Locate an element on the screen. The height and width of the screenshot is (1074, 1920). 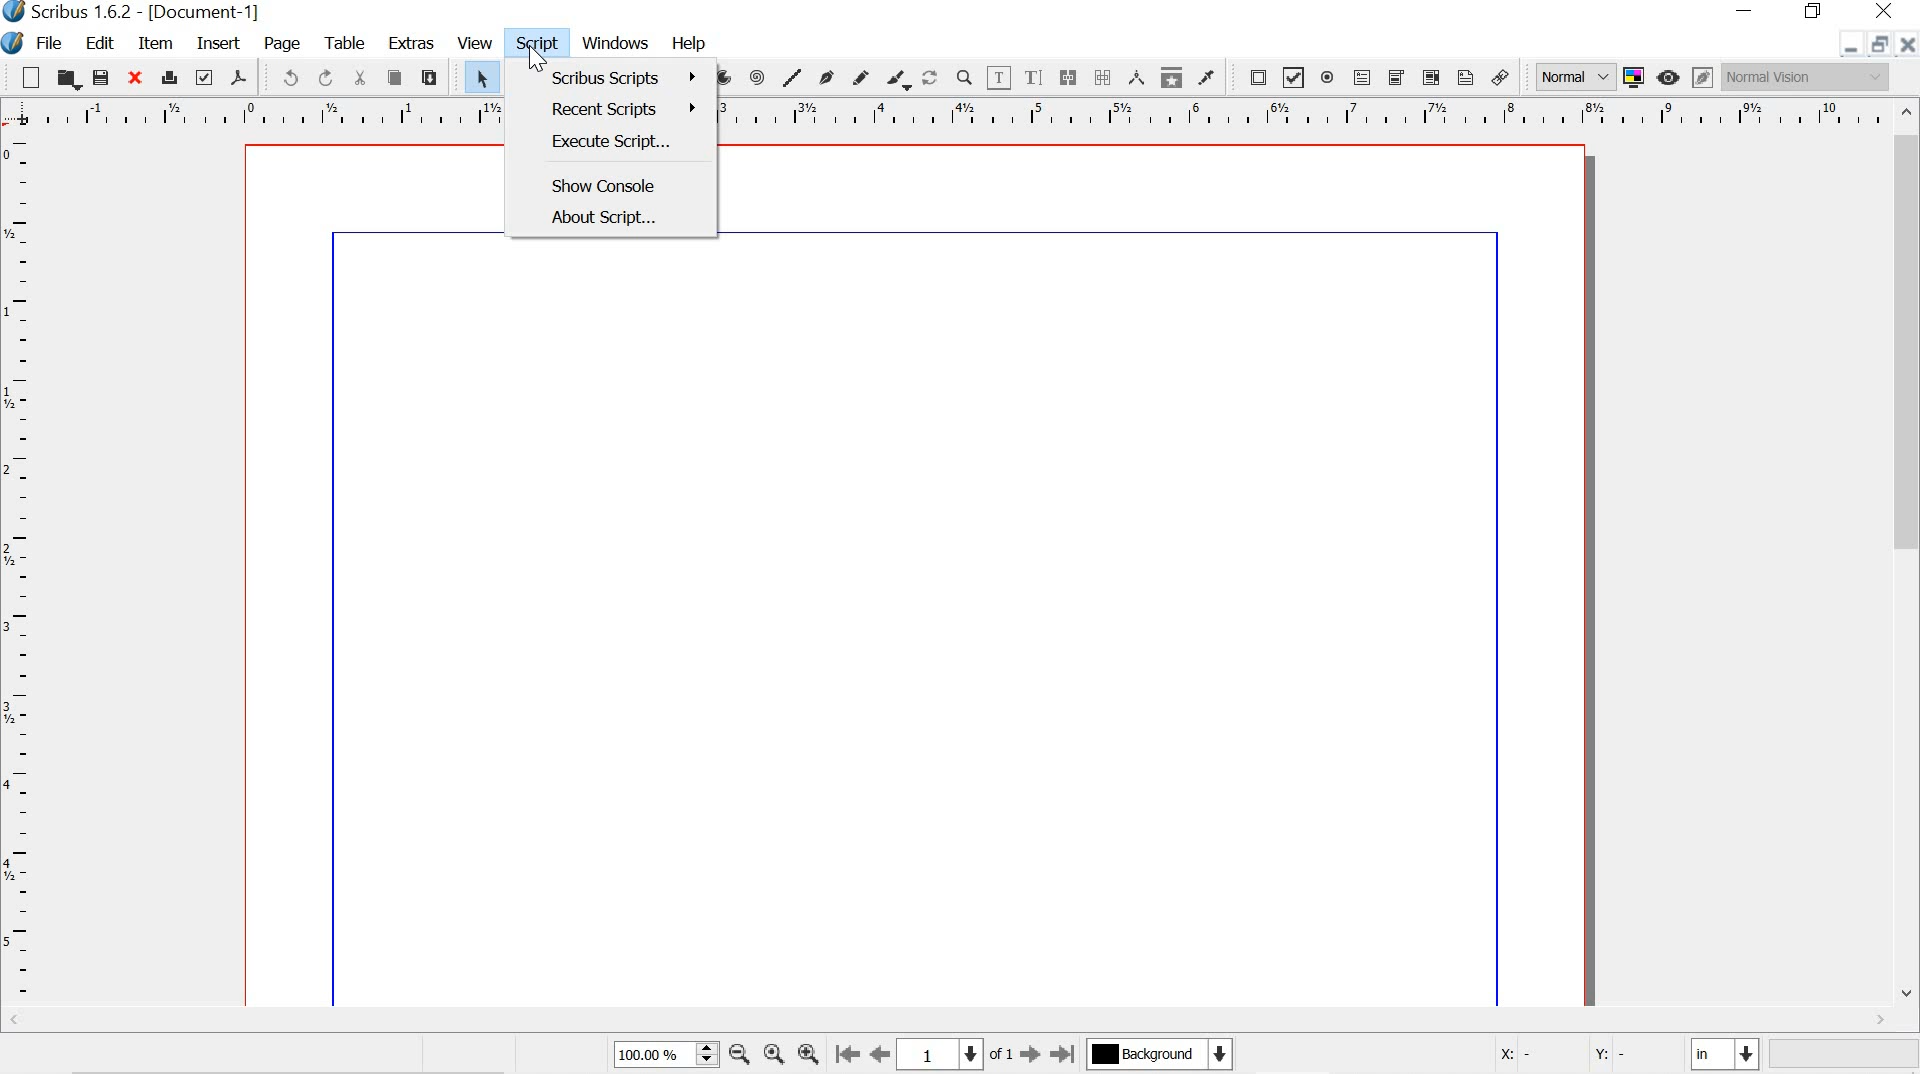
Center is located at coordinates (772, 1054).